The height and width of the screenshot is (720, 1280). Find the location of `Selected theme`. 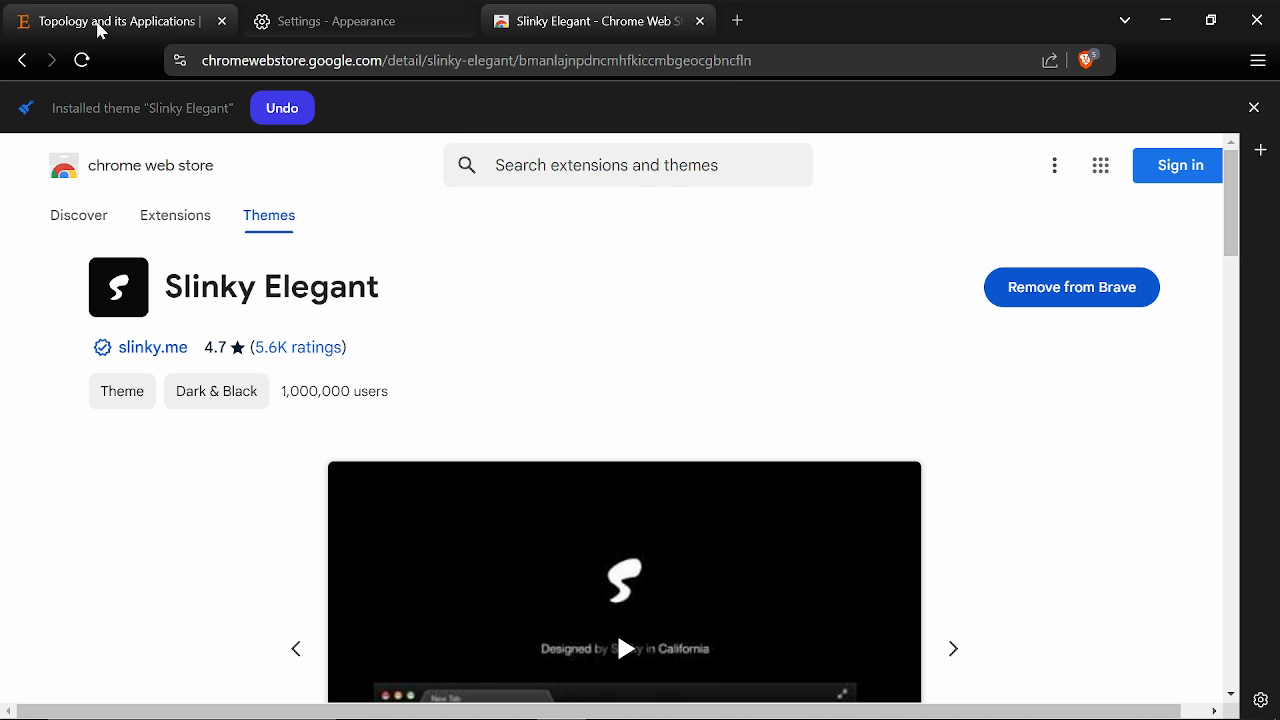

Selected theme is located at coordinates (625, 582).